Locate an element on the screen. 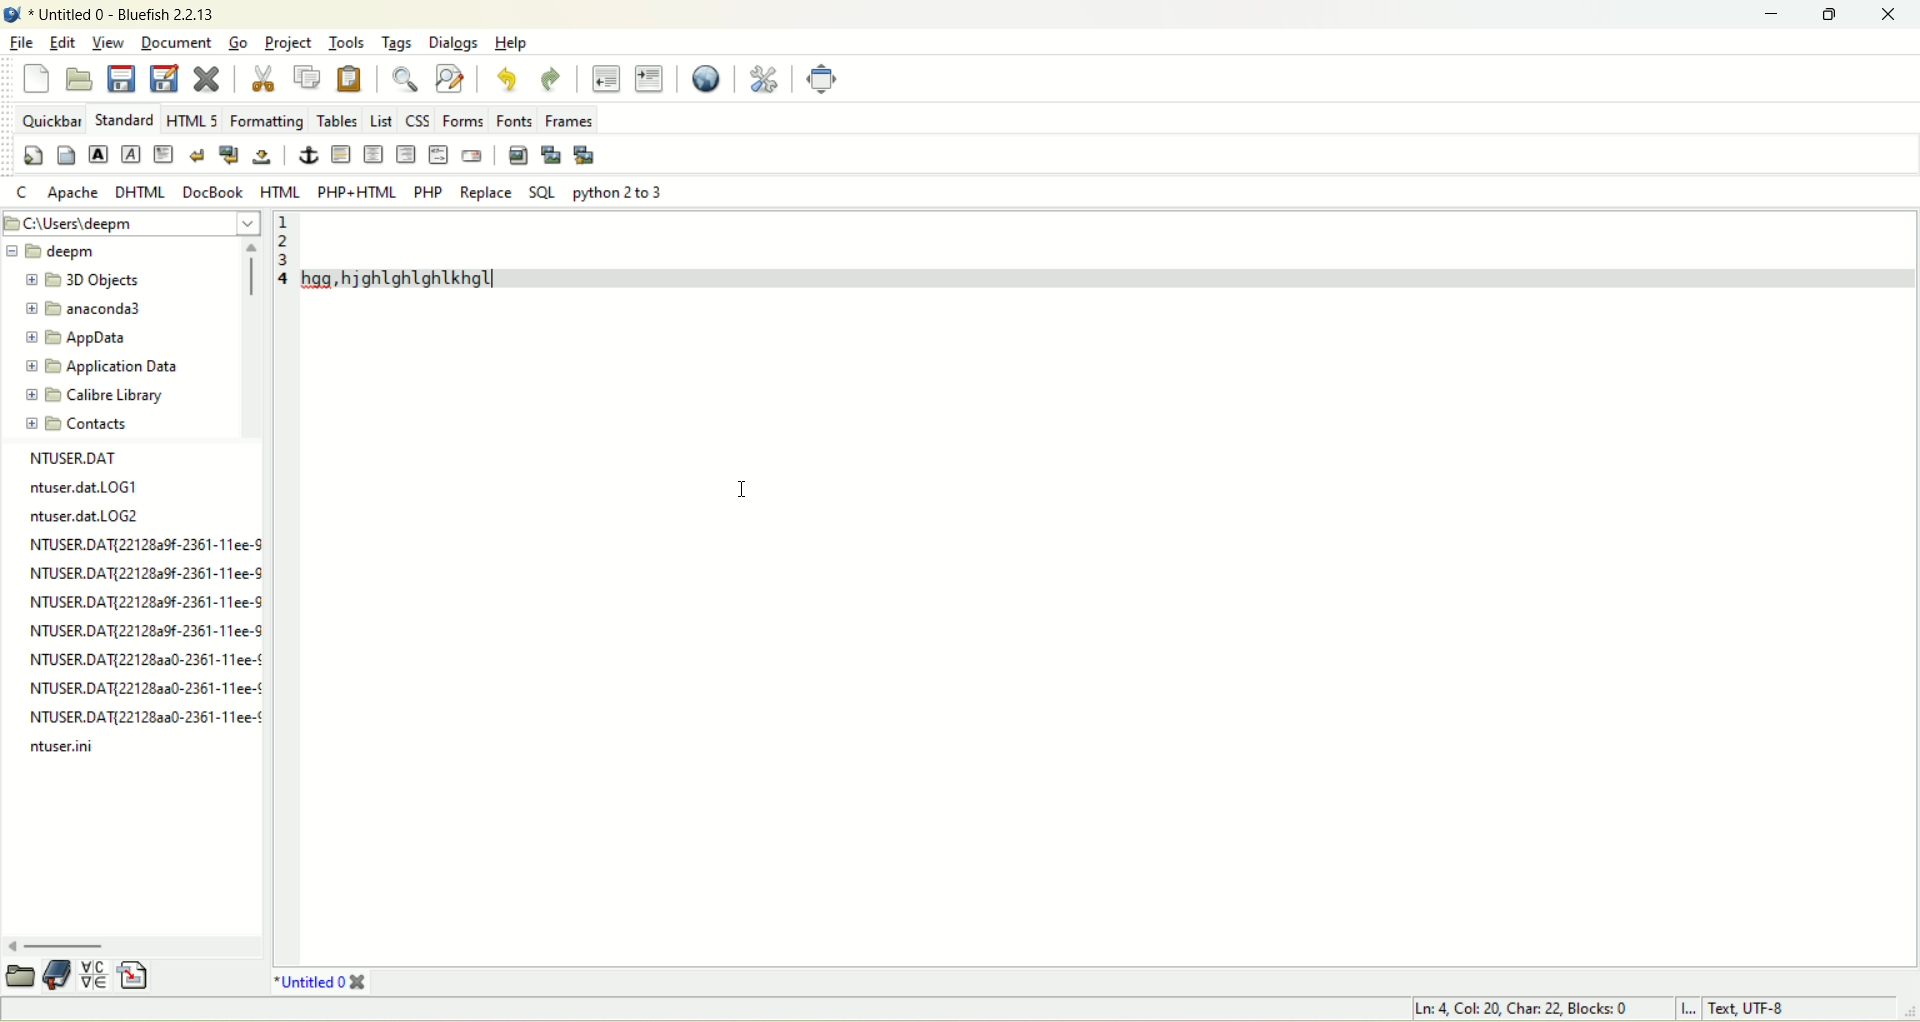 This screenshot has width=1920, height=1022. NTUSER.DATI22128a9f-2361-11ee-G is located at coordinates (146, 599).